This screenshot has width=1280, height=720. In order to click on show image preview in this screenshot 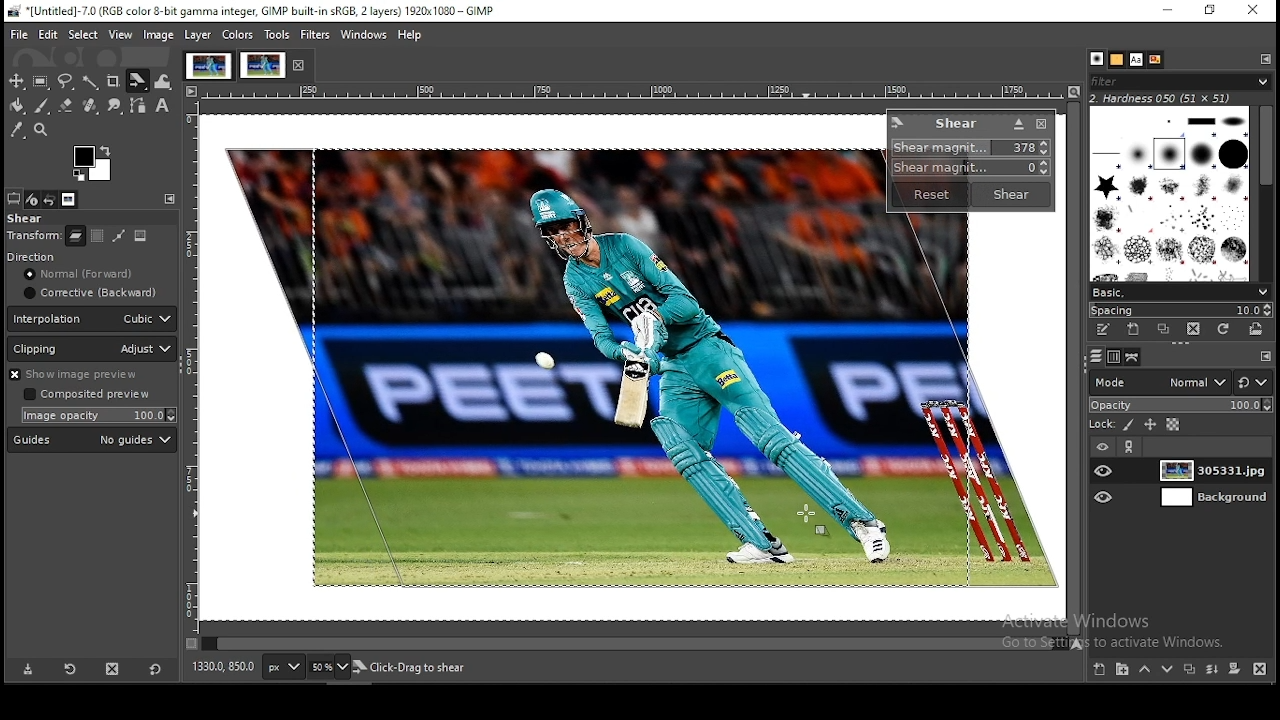, I will do `click(88, 375)`.